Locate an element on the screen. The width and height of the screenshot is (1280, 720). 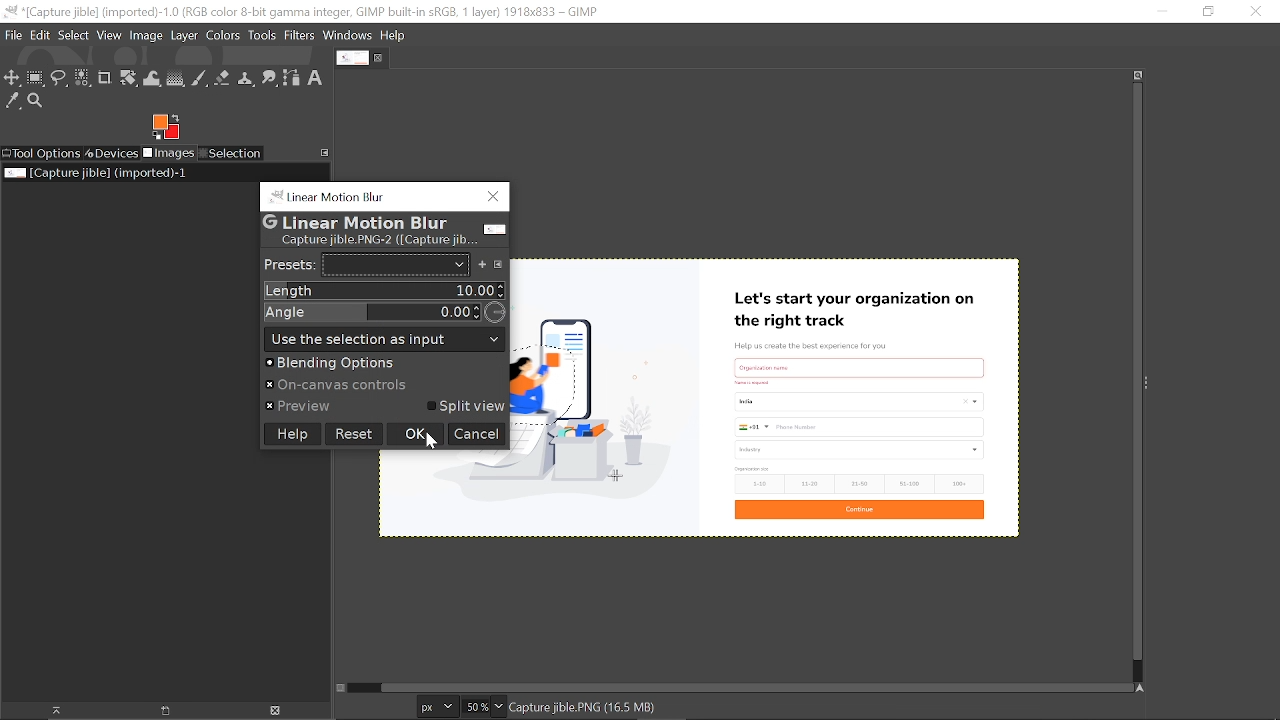
Toggle quick mask on/off is located at coordinates (339, 688).